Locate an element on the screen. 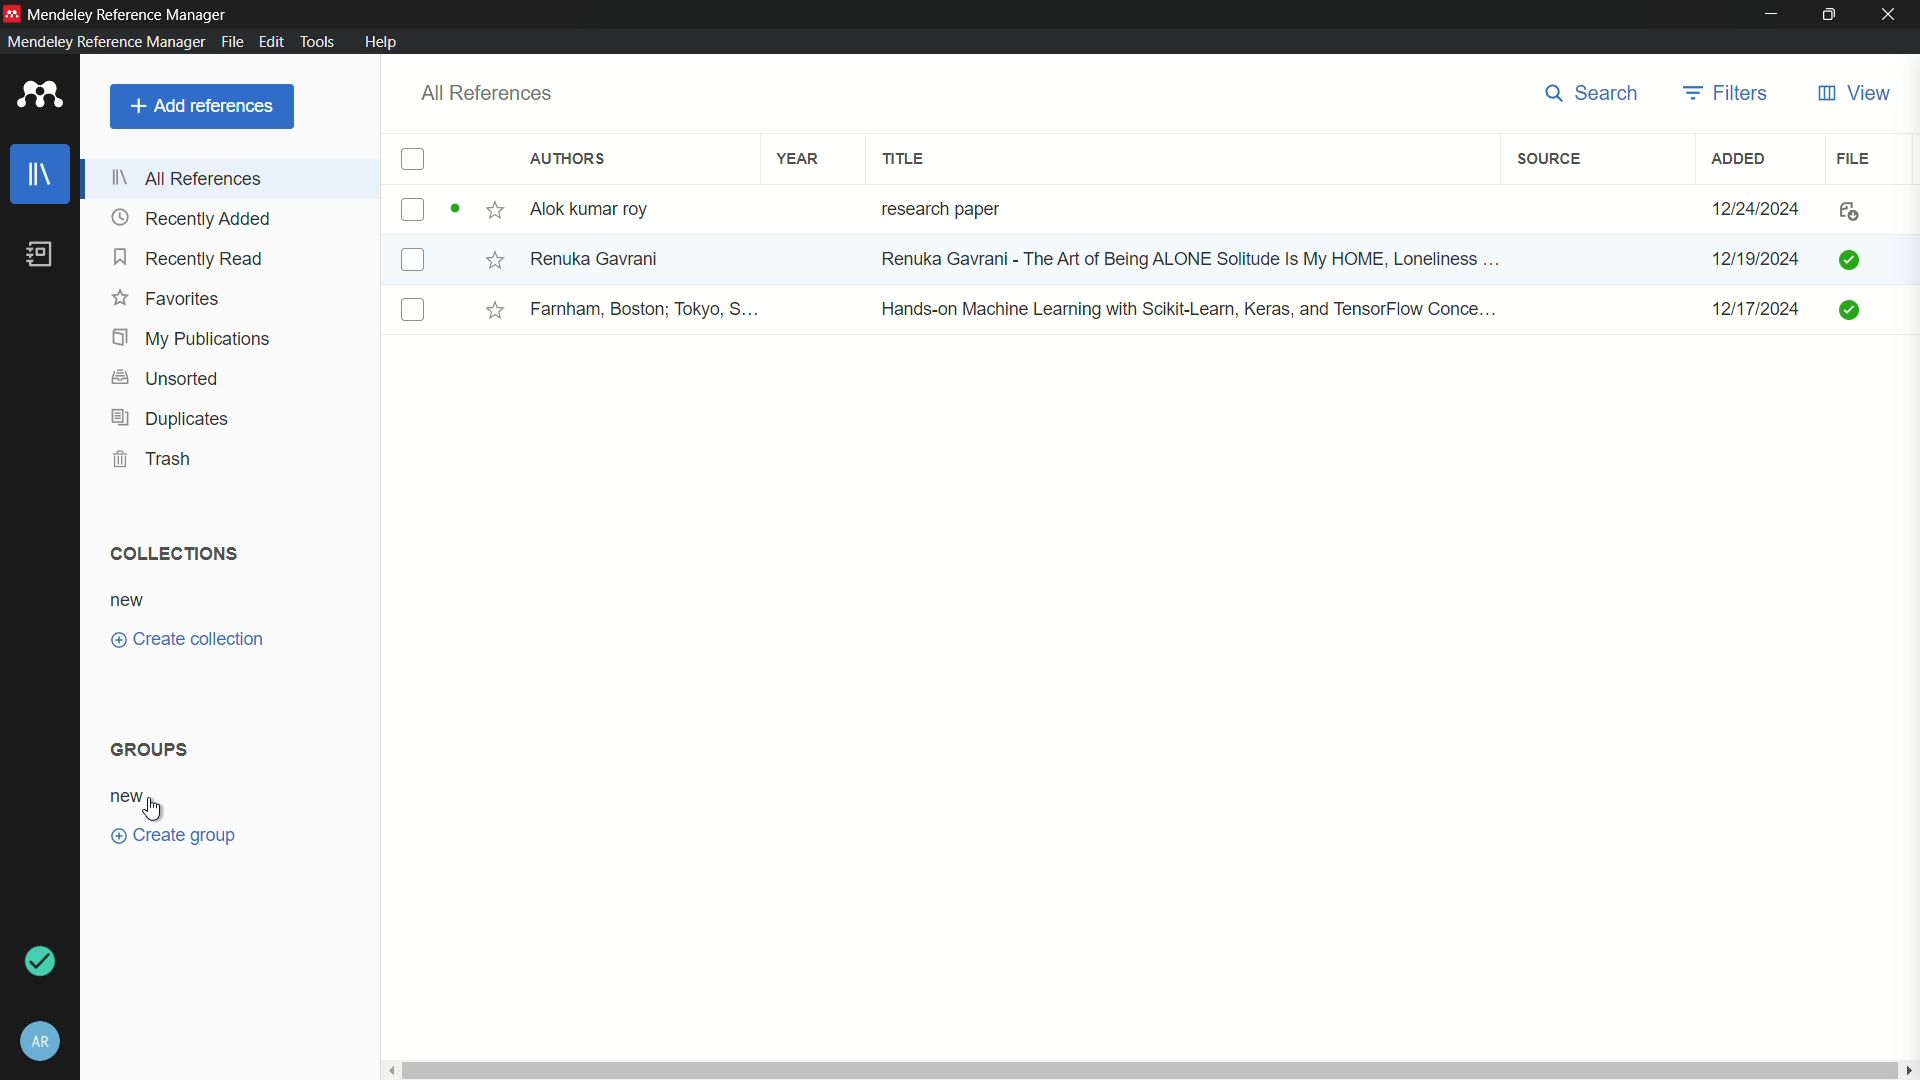 Image resolution: width=1920 pixels, height=1080 pixels. book is located at coordinates (40, 254).